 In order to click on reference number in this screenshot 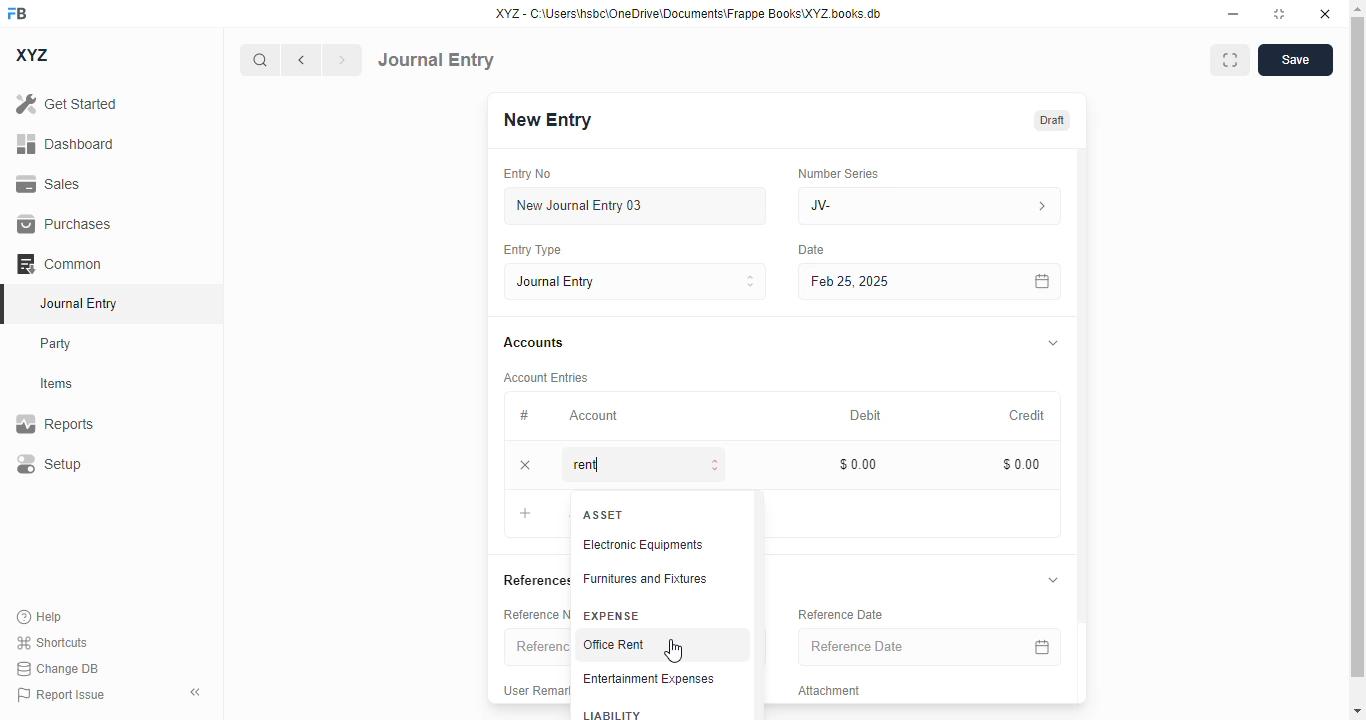, I will do `click(533, 614)`.